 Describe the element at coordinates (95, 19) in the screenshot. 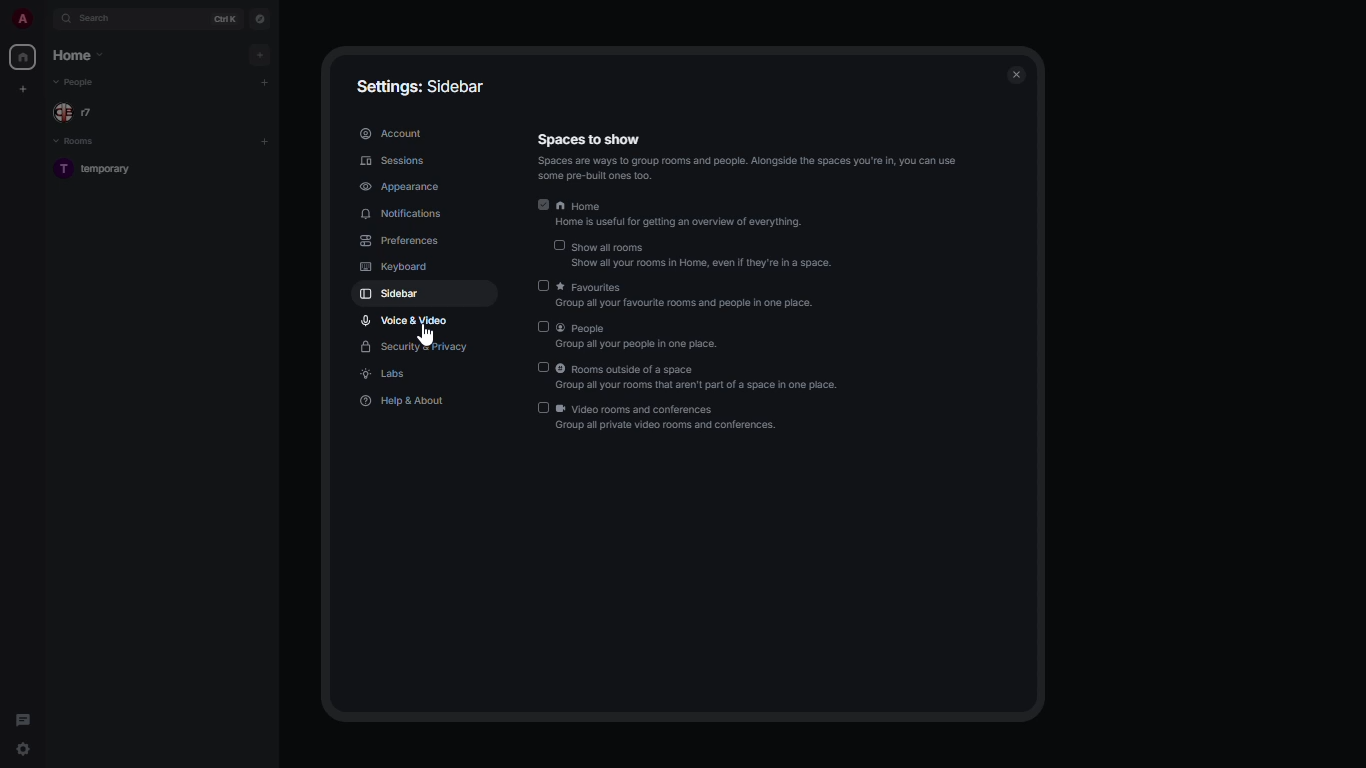

I see `search` at that location.